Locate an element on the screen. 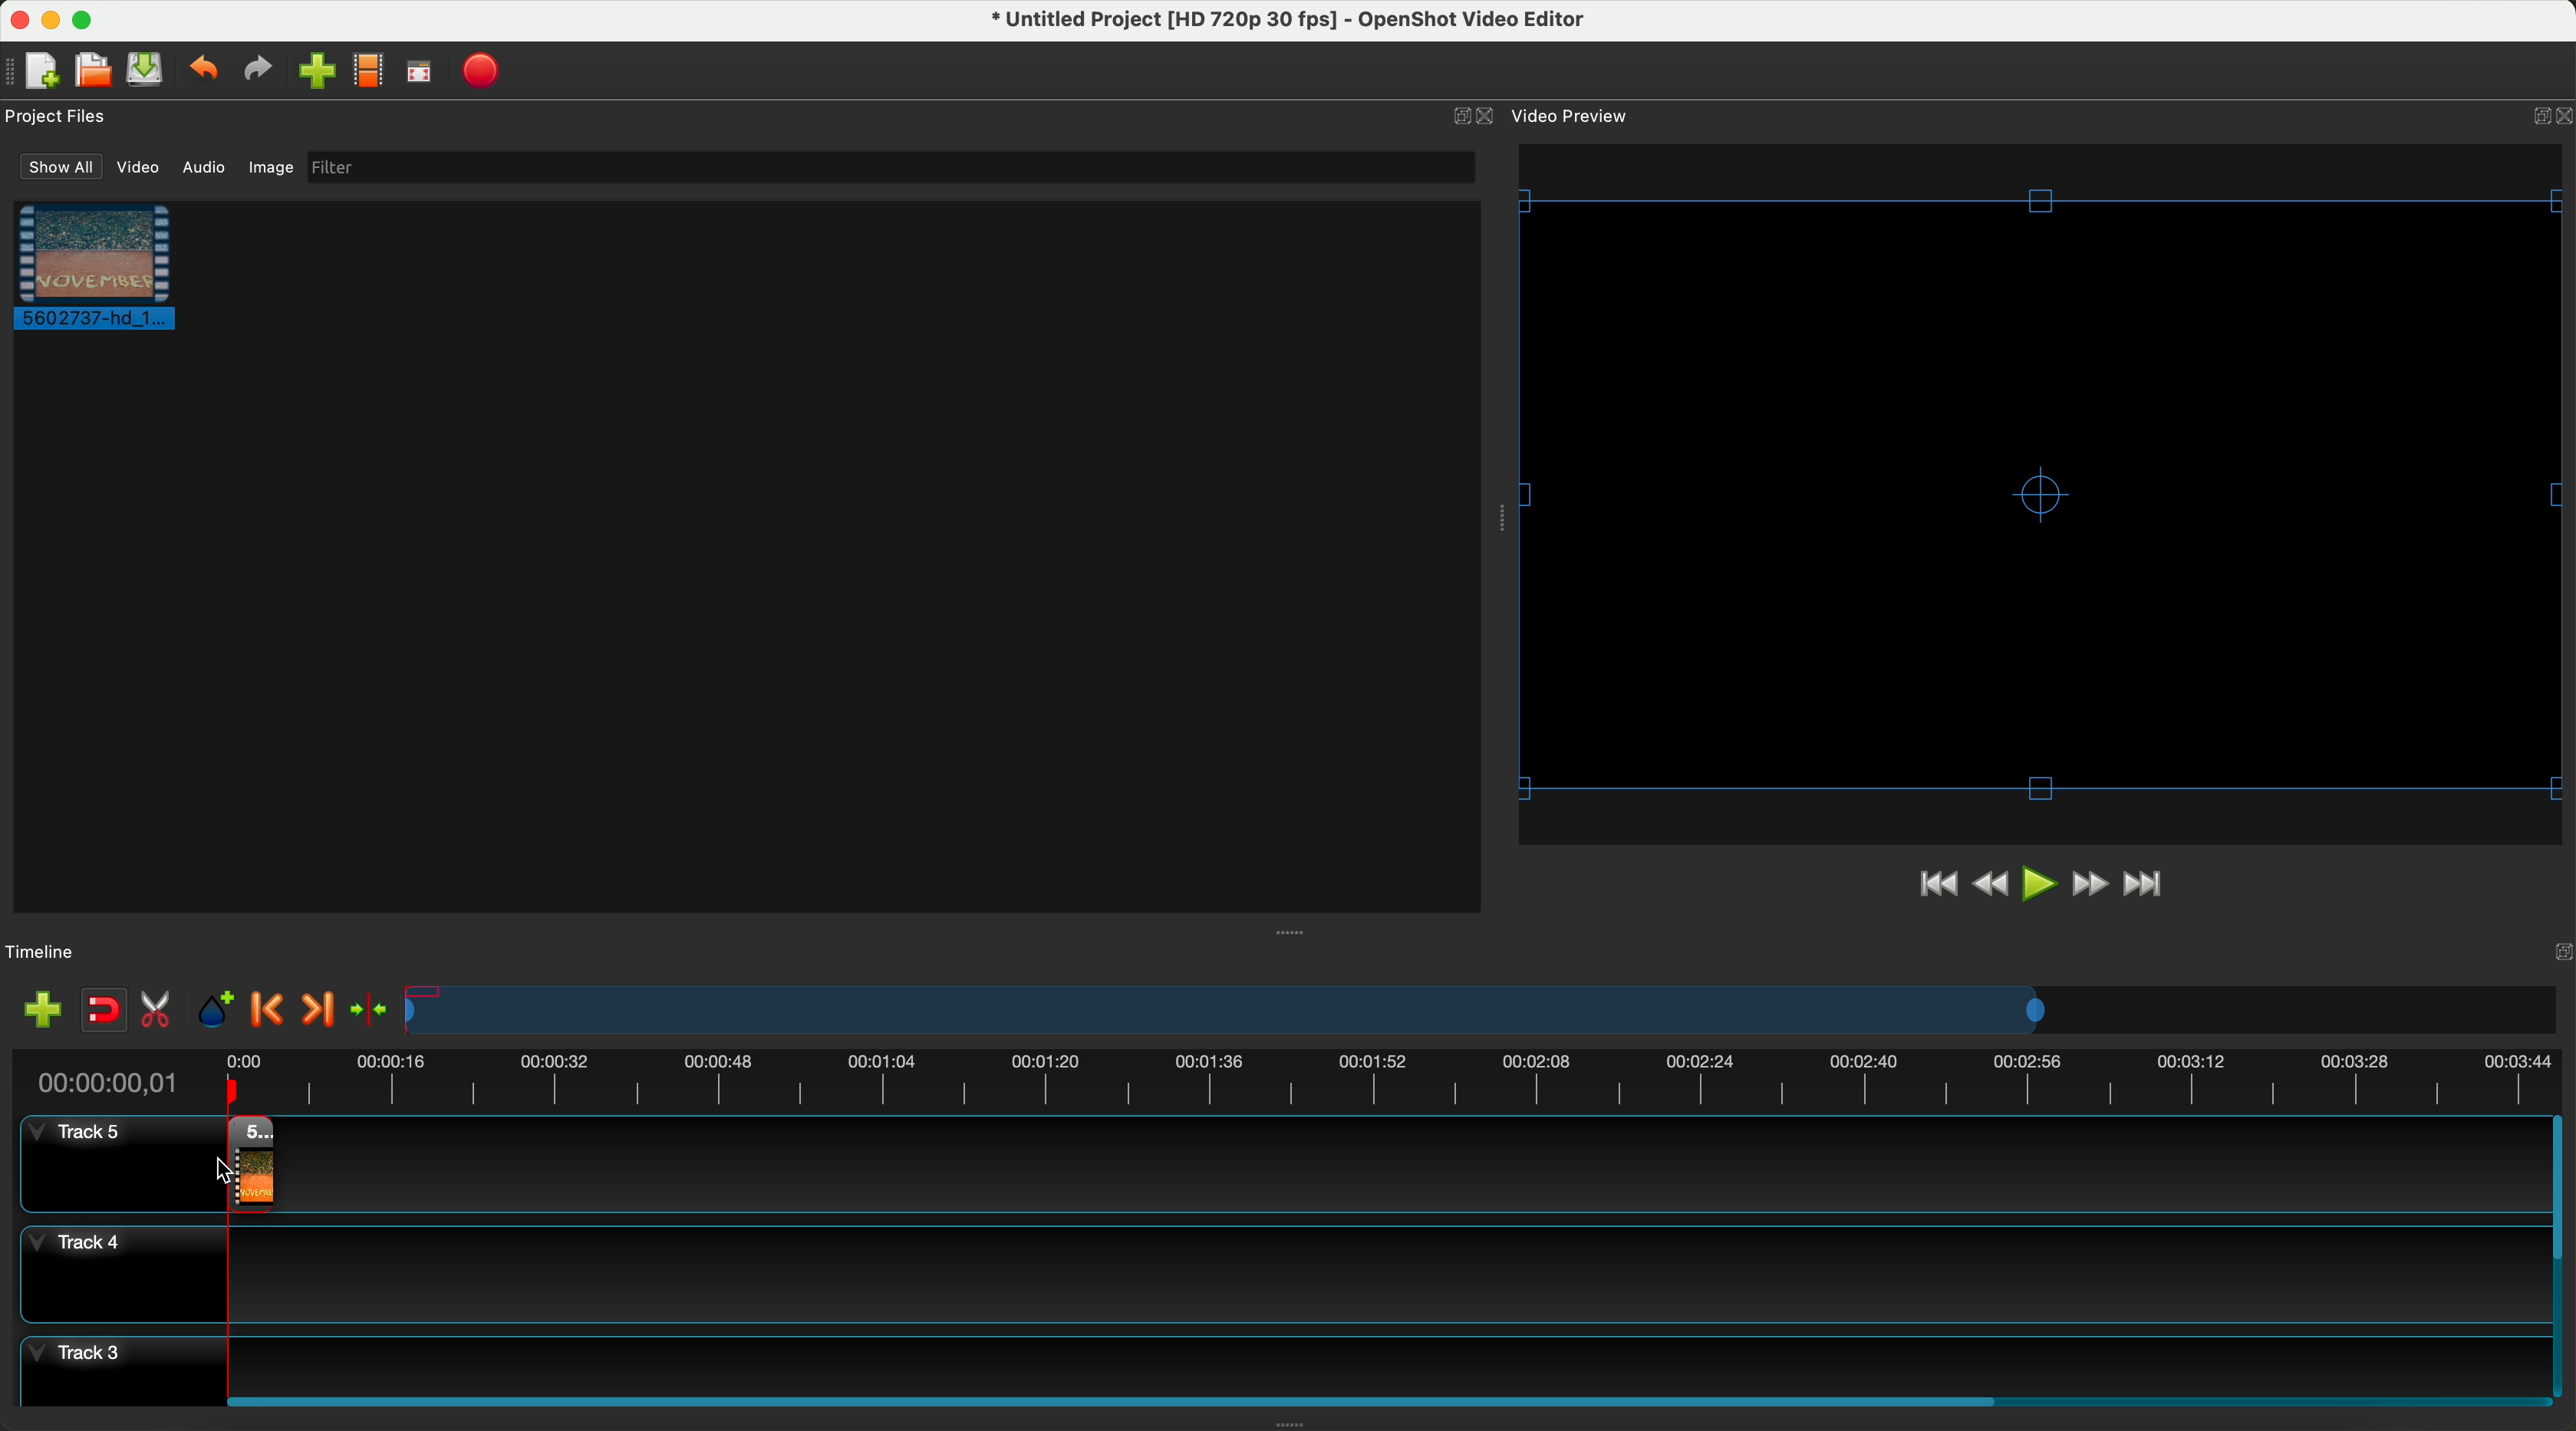  redo is located at coordinates (258, 71).